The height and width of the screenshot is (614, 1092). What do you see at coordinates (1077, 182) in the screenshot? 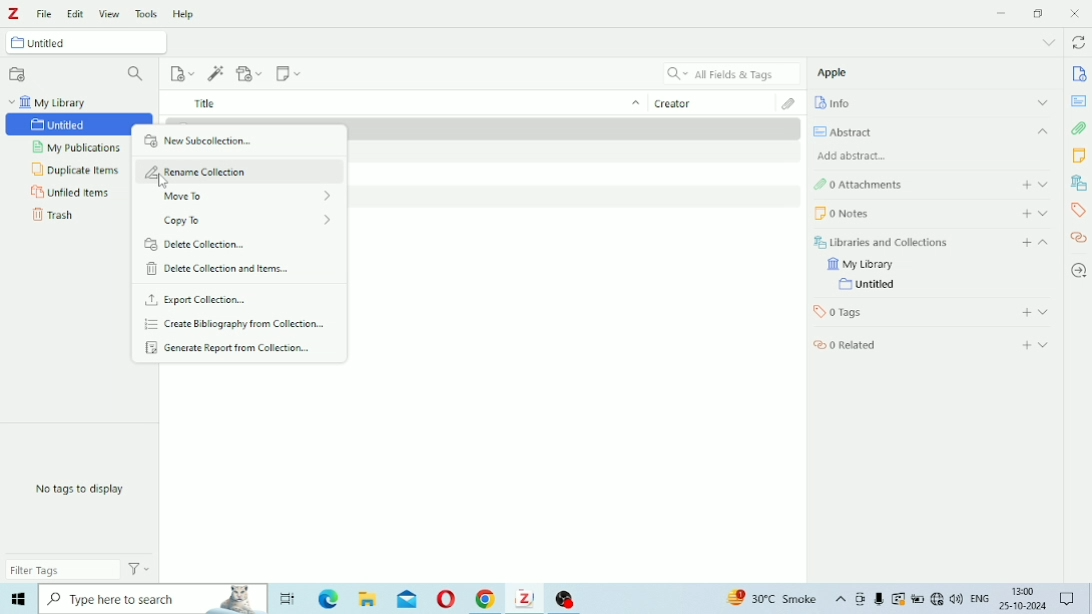
I see `Libraries and Collections` at bounding box center [1077, 182].